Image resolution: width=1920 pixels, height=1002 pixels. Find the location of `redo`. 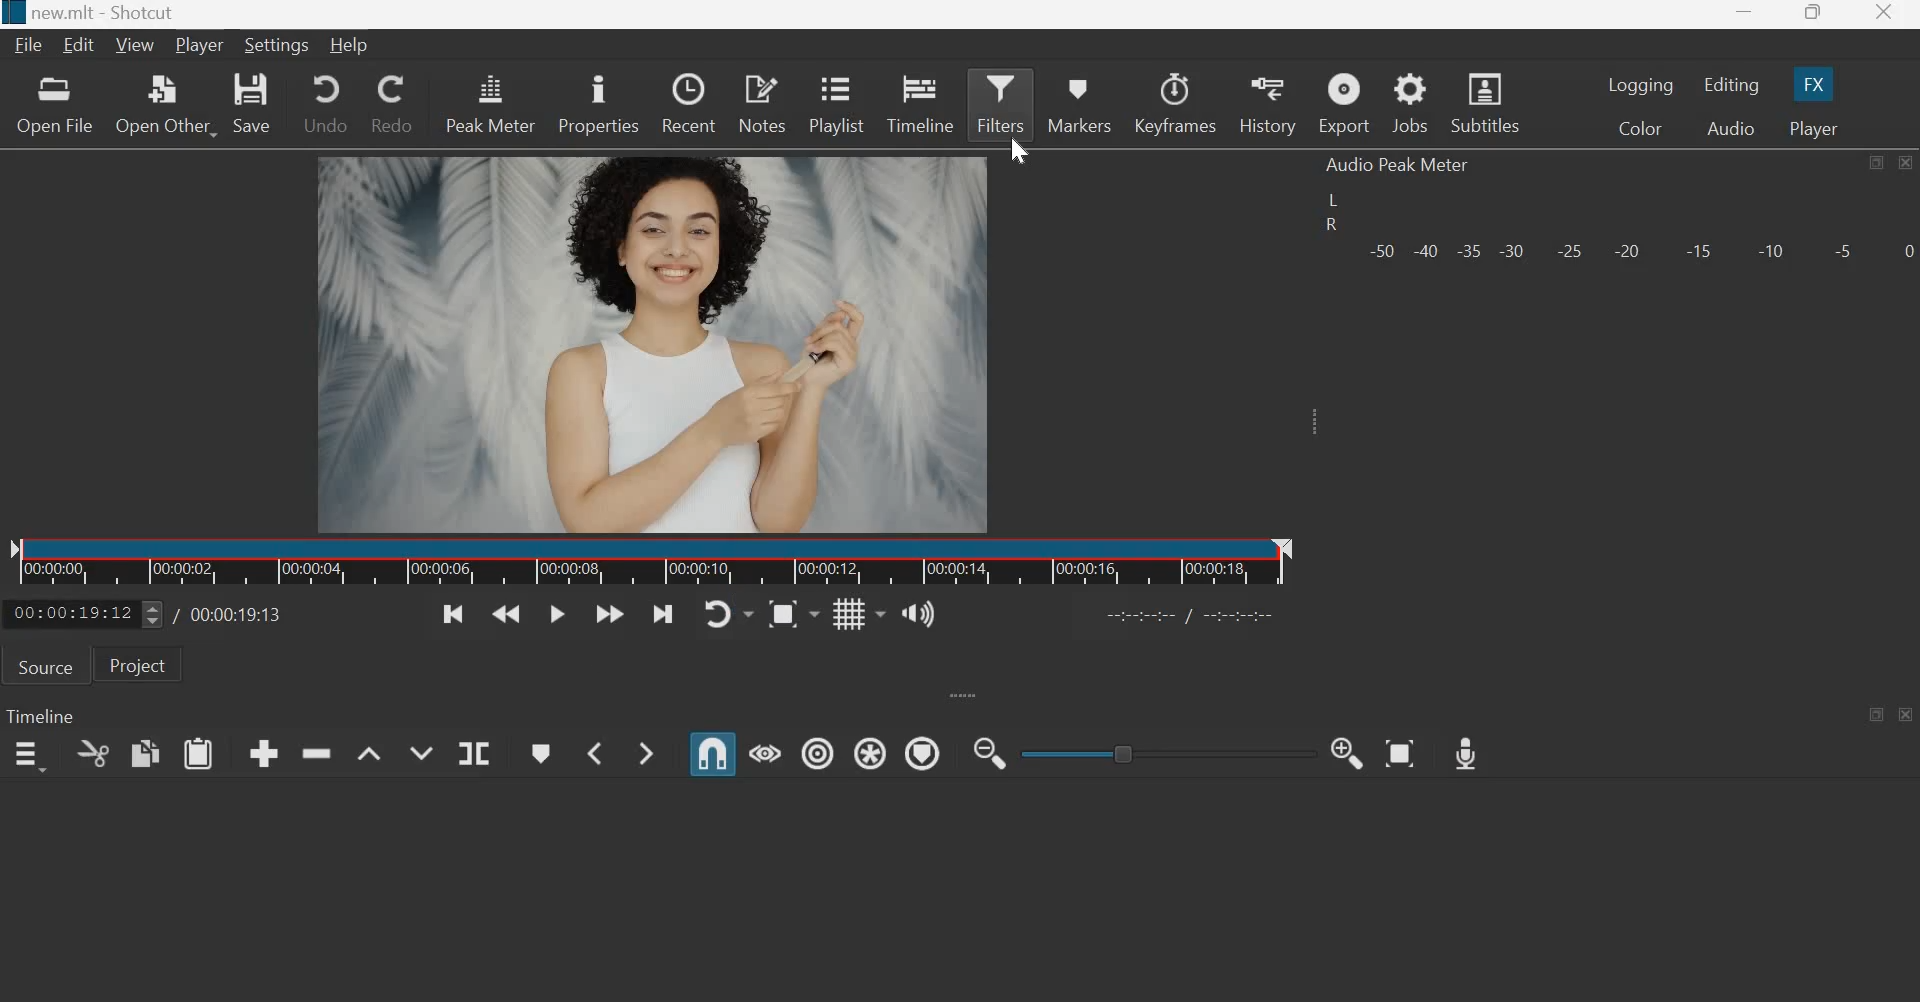

redo is located at coordinates (390, 102).